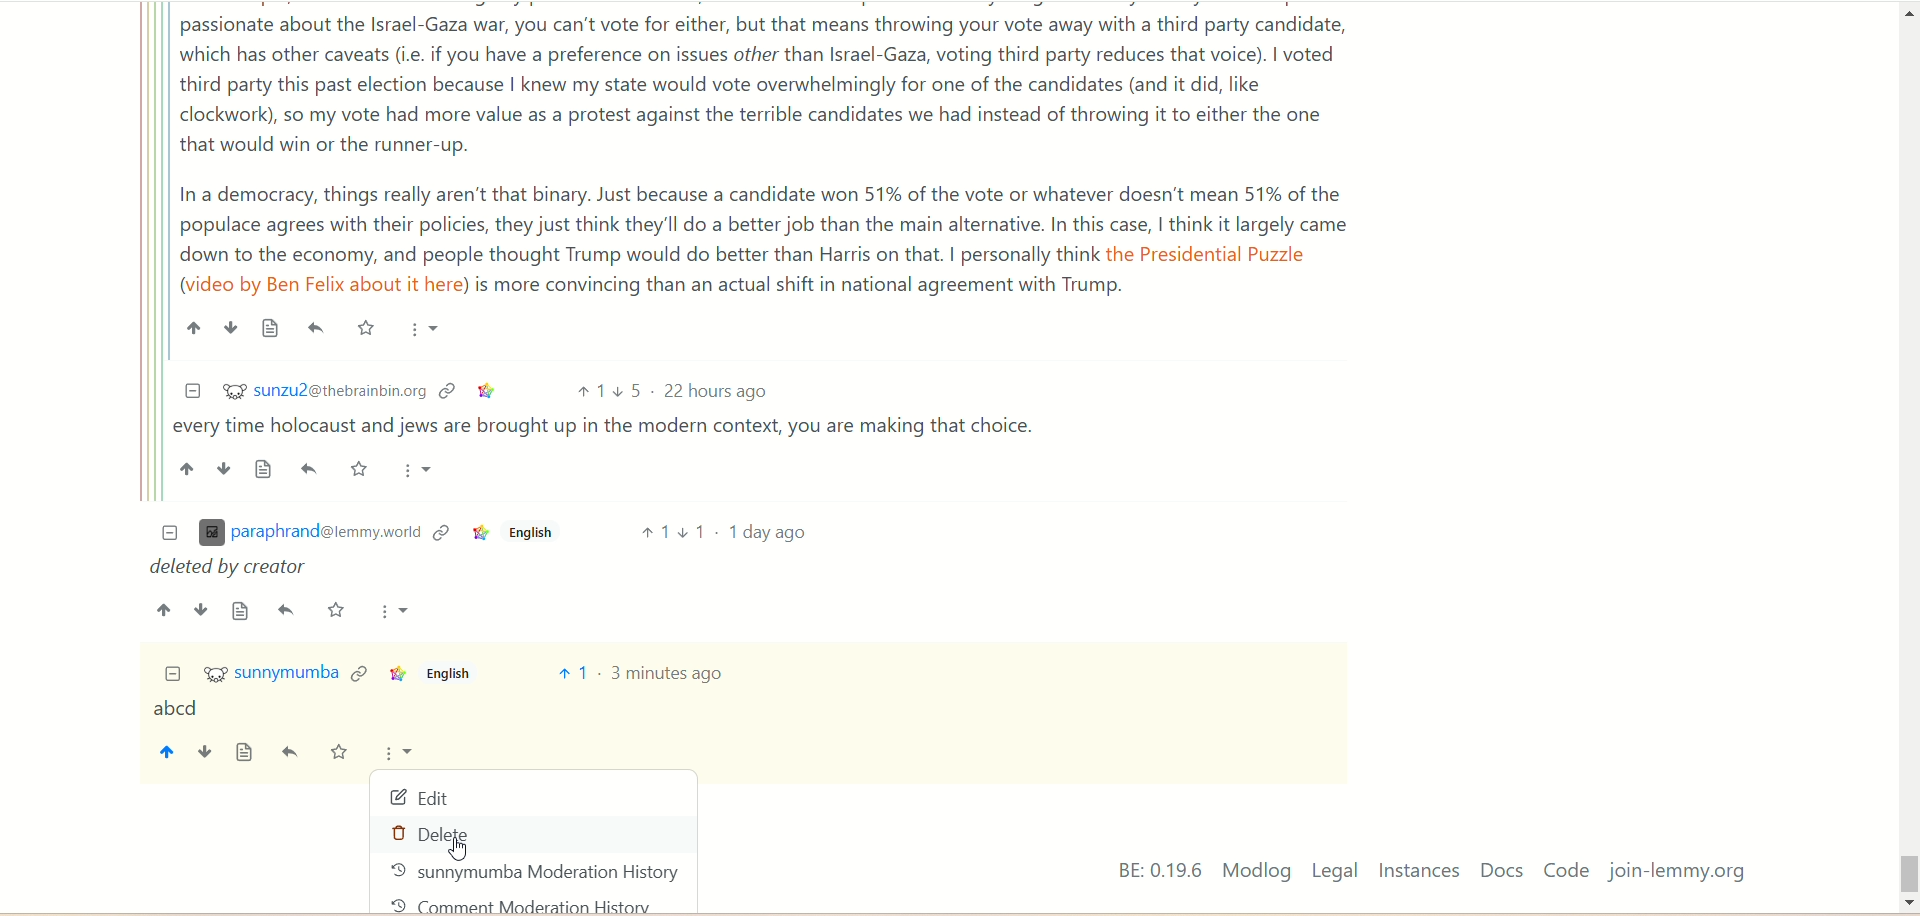 This screenshot has width=1920, height=916. Describe the element at coordinates (1566, 869) in the screenshot. I see `Code` at that location.